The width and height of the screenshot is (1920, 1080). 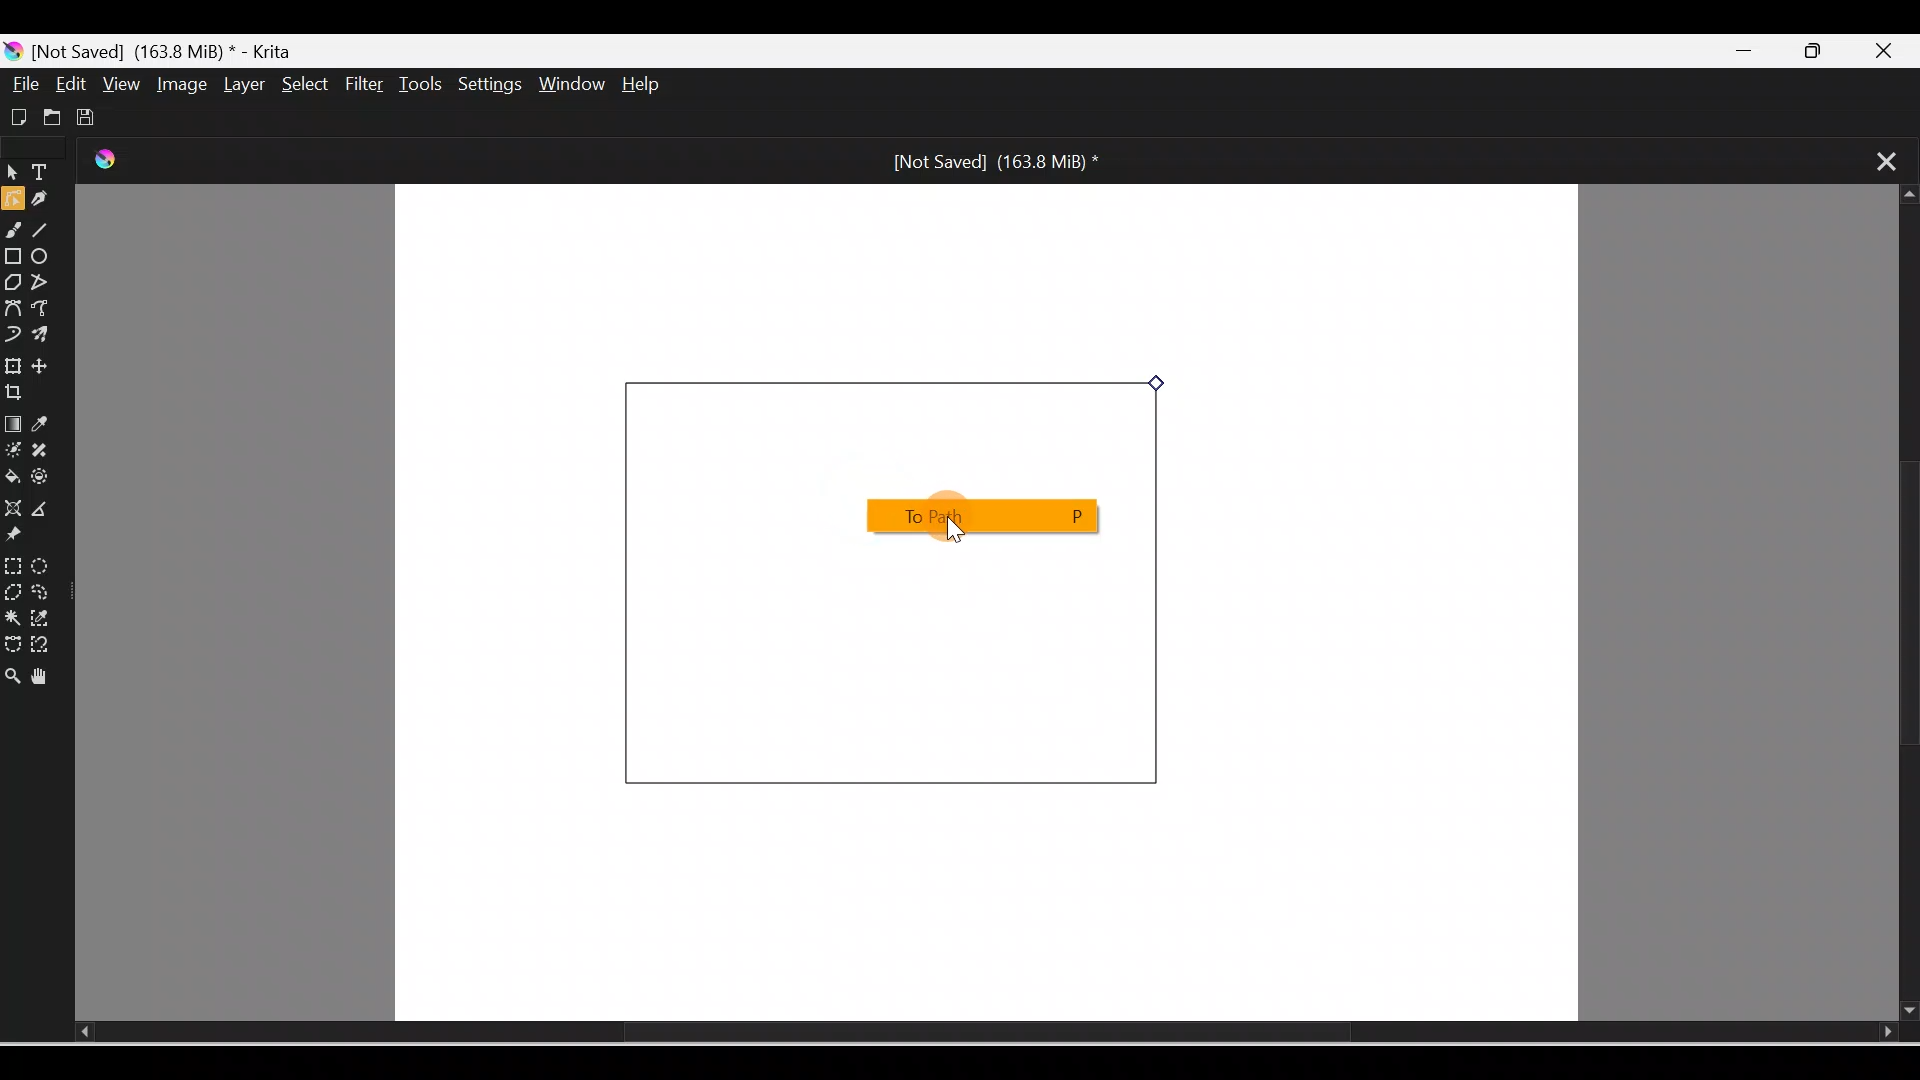 What do you see at coordinates (12, 332) in the screenshot?
I see `Dynamic brush tool` at bounding box center [12, 332].